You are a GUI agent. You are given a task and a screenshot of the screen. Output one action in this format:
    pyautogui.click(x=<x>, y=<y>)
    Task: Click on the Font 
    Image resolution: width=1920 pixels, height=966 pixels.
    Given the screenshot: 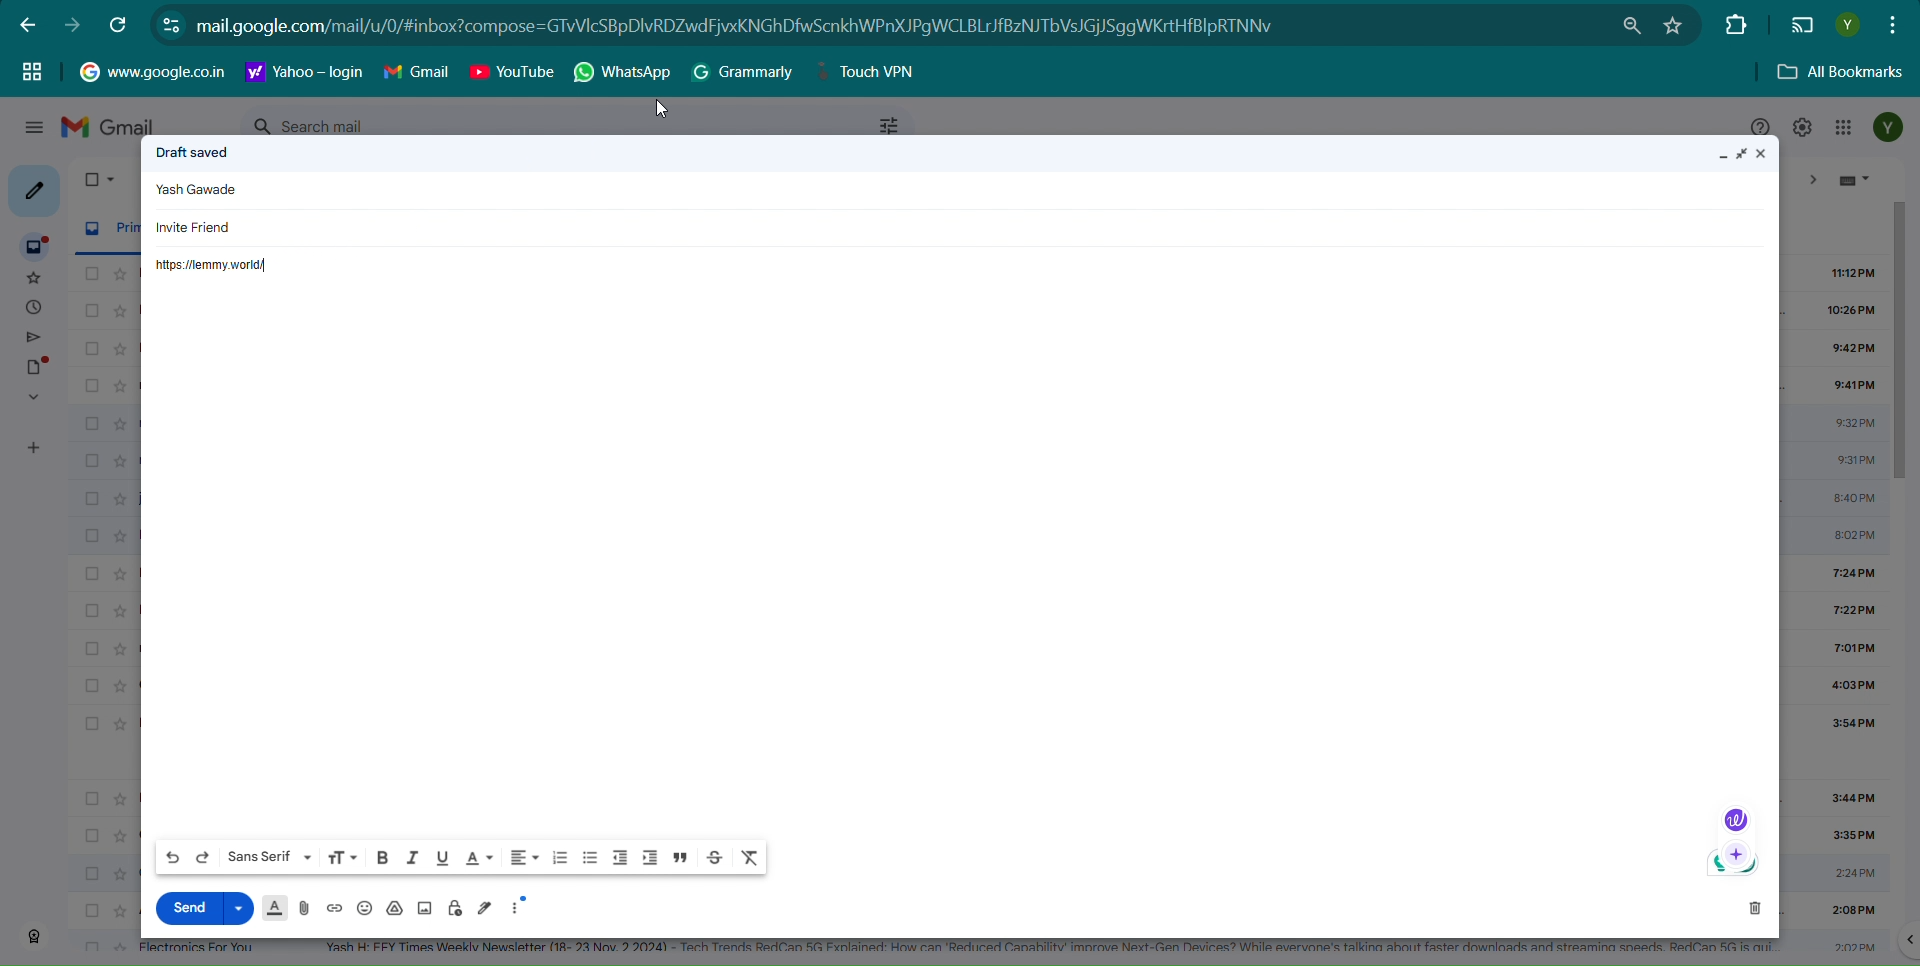 What is the action you would take?
    pyautogui.click(x=270, y=856)
    